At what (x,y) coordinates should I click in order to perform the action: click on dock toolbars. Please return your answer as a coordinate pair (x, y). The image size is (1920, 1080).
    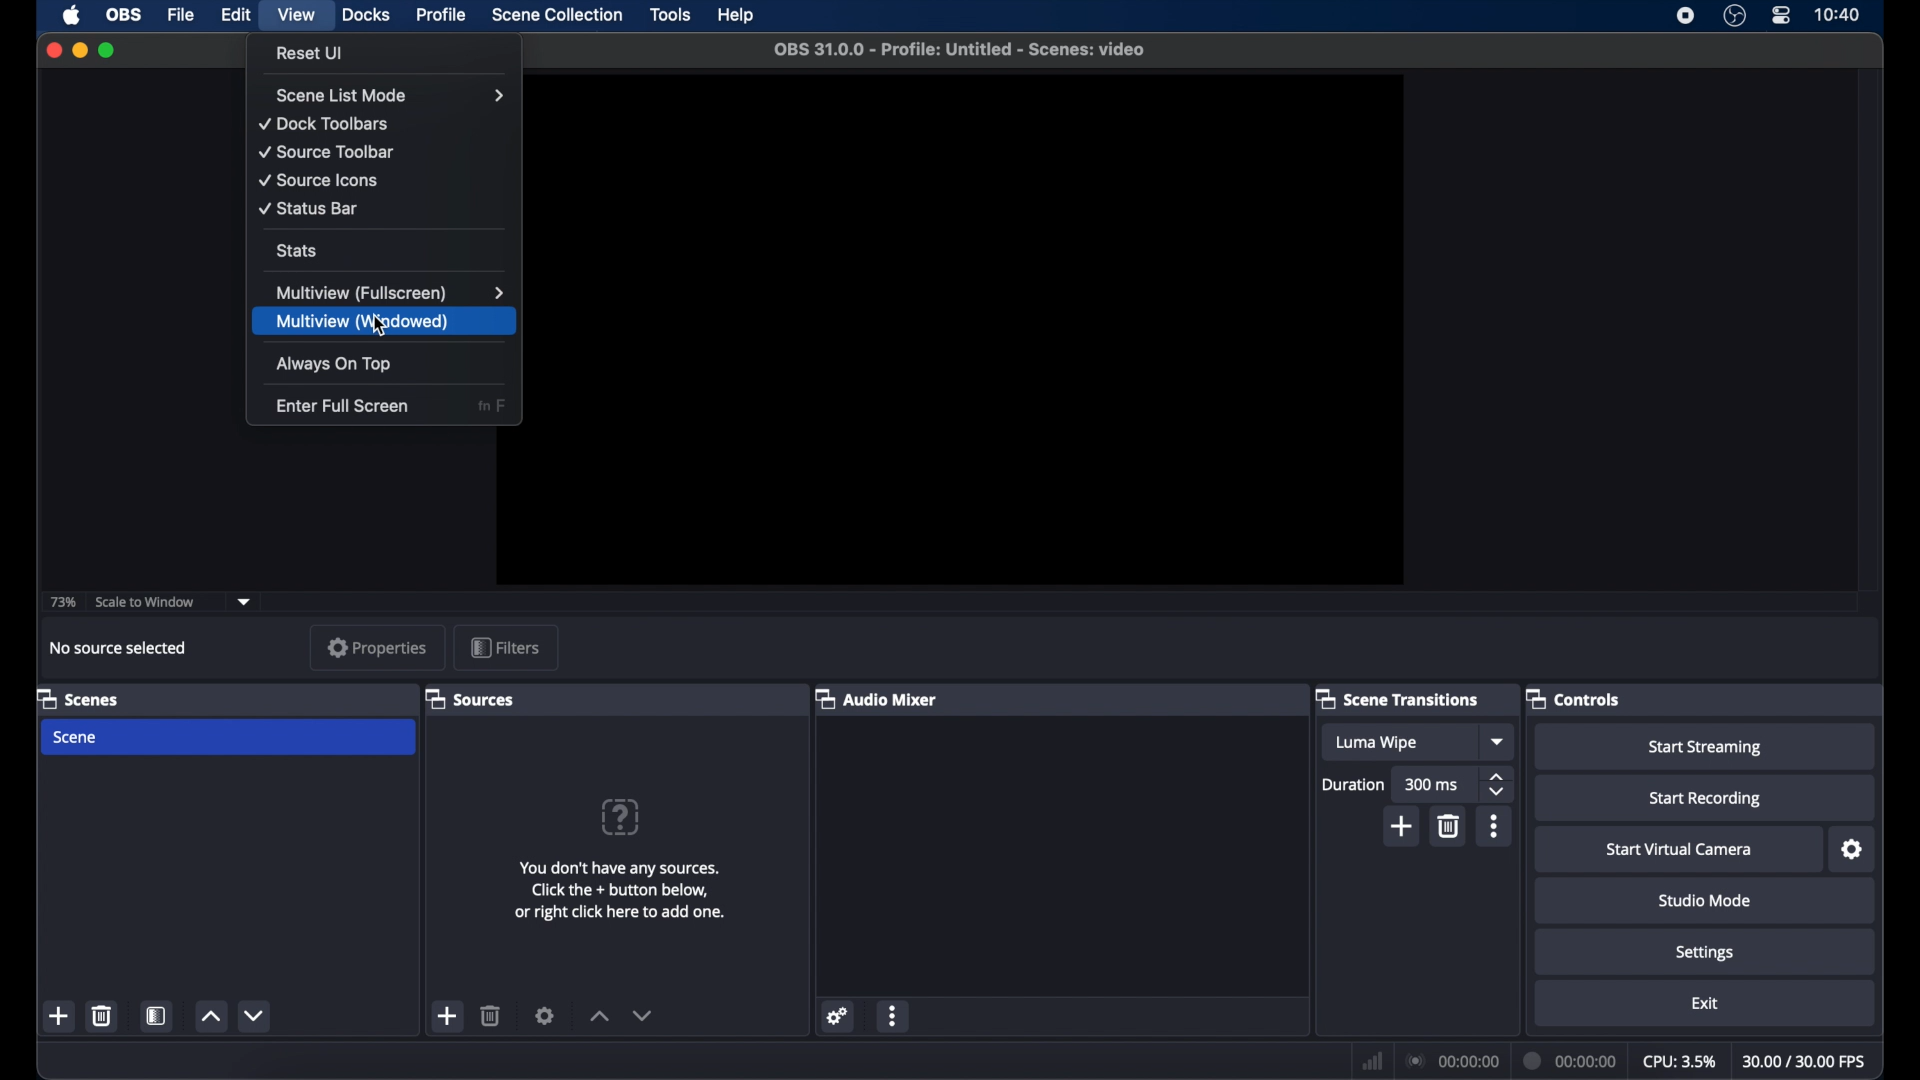
    Looking at the image, I should click on (323, 124).